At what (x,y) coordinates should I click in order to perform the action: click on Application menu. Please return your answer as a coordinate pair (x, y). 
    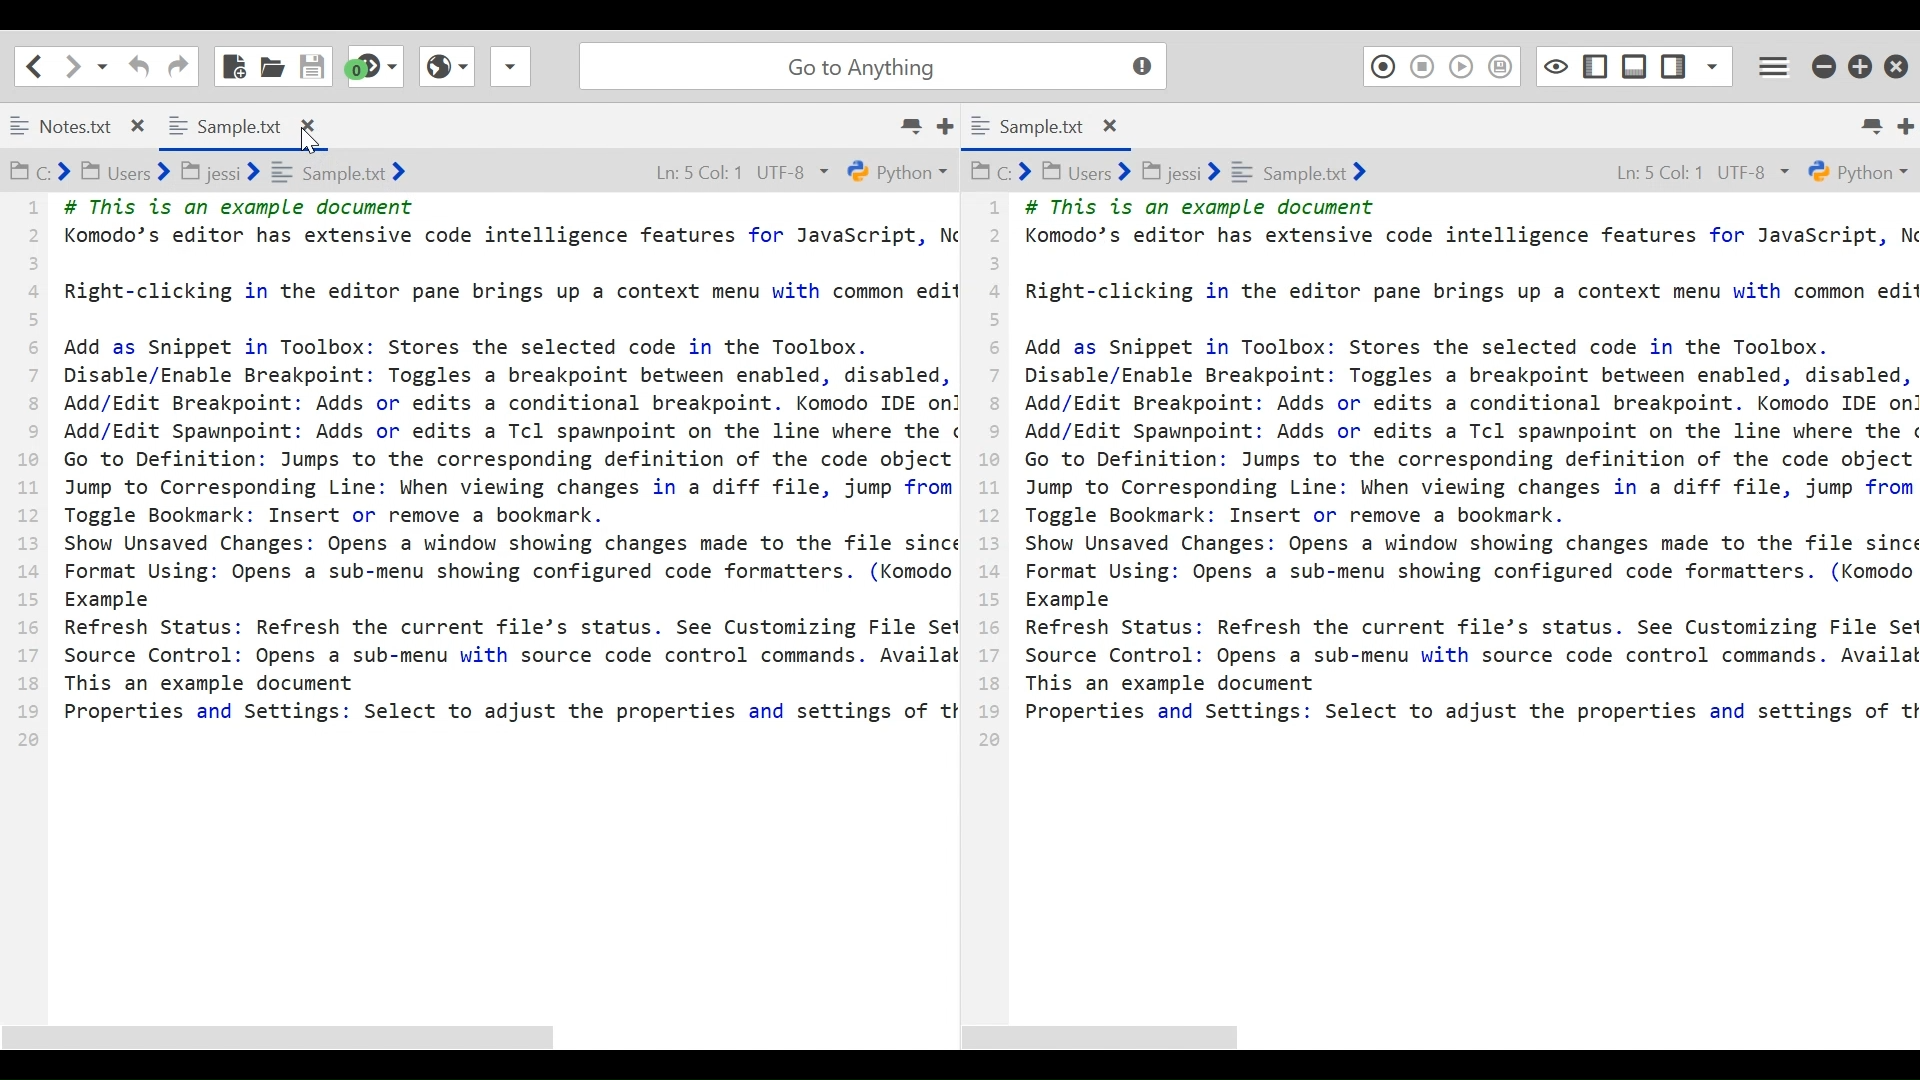
    Looking at the image, I should click on (1776, 66).